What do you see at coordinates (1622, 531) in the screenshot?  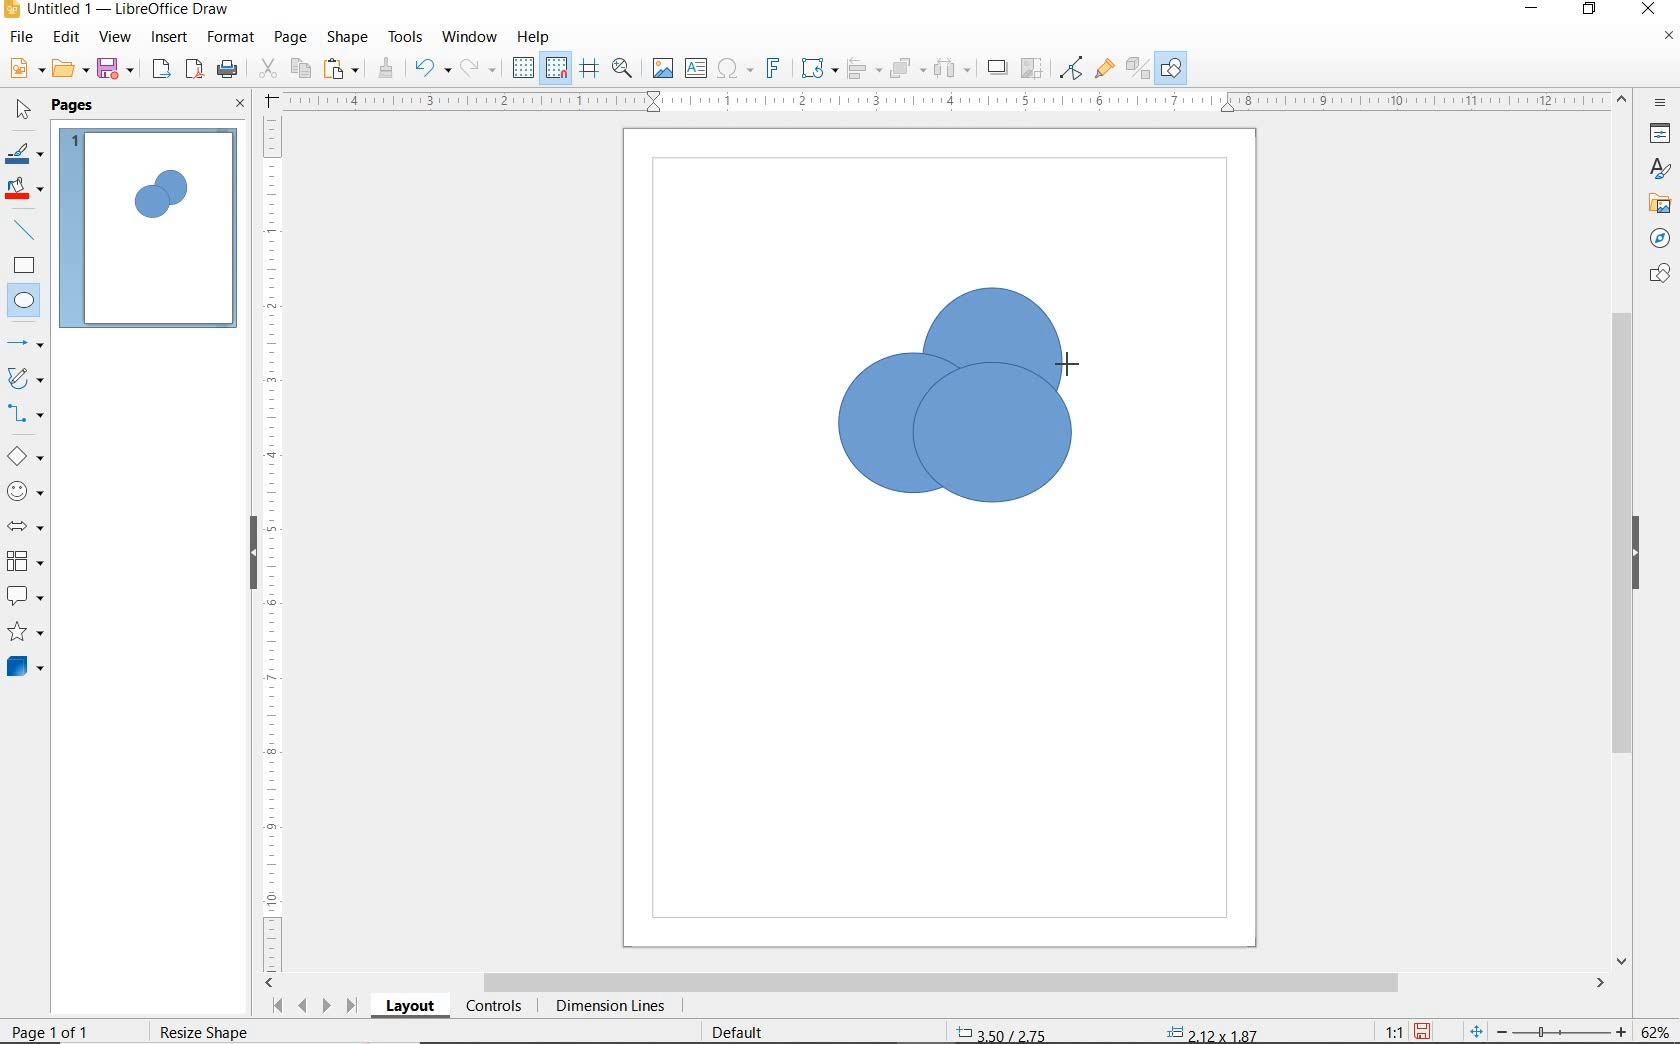 I see `SCROLLBAR` at bounding box center [1622, 531].